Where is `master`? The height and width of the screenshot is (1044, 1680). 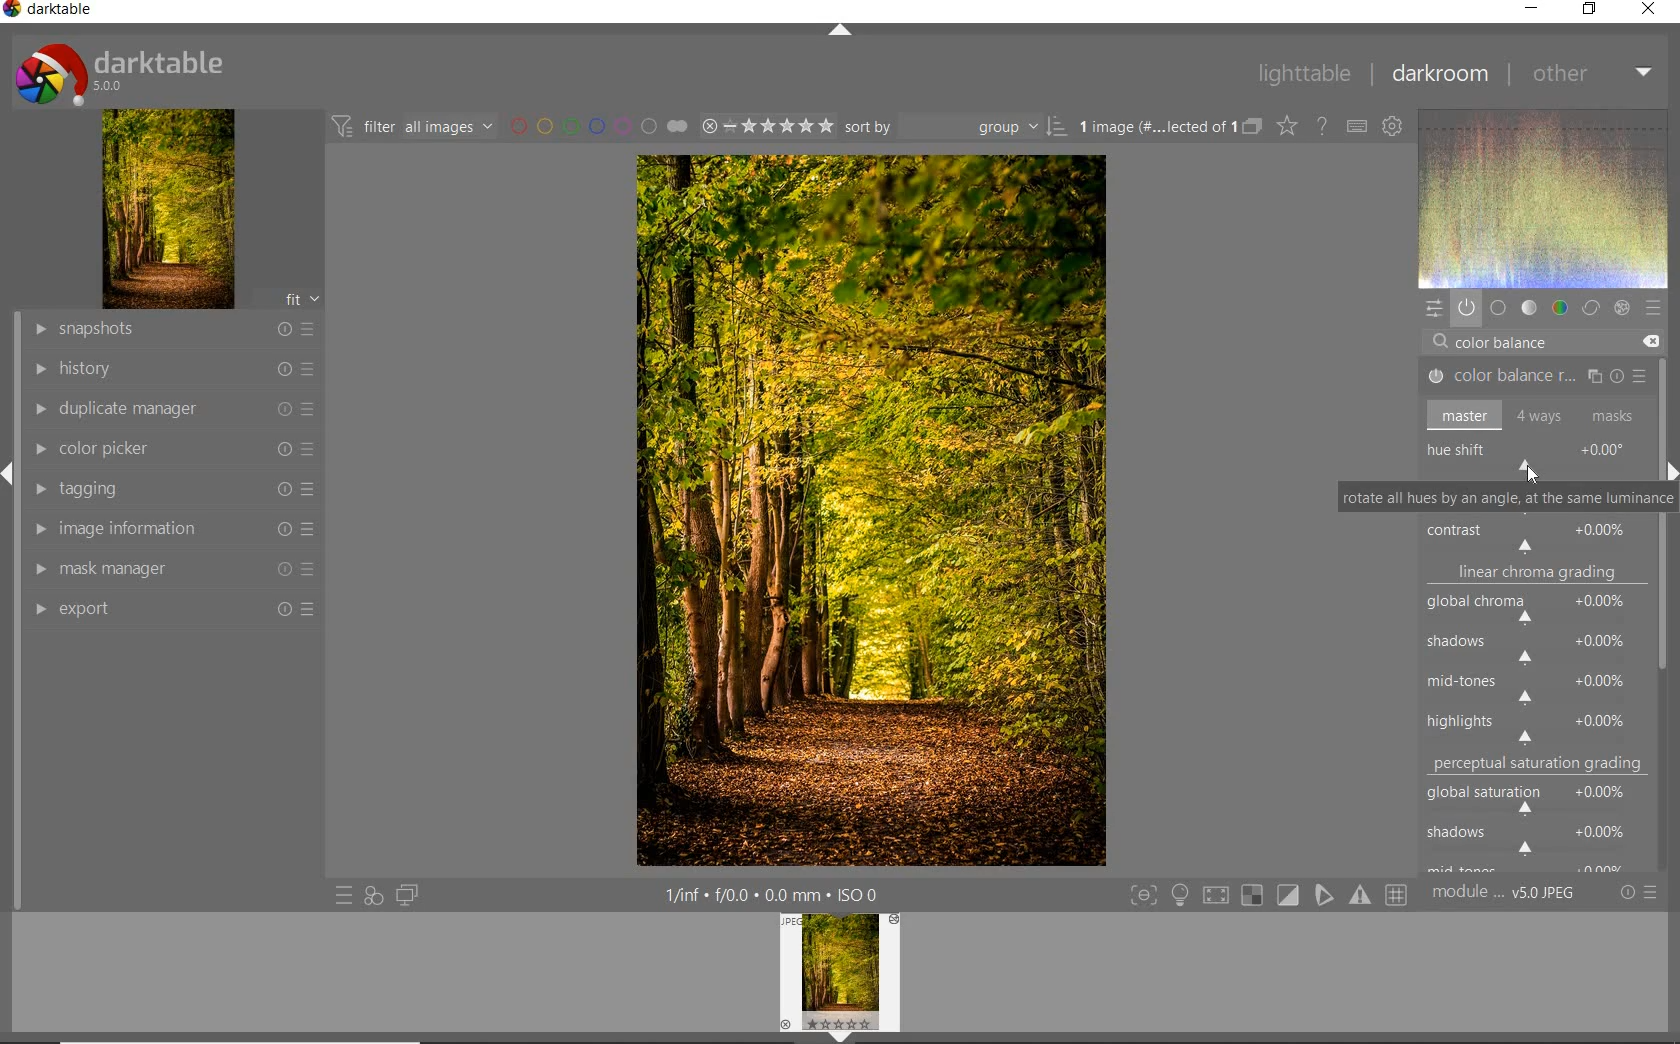 master is located at coordinates (1532, 415).